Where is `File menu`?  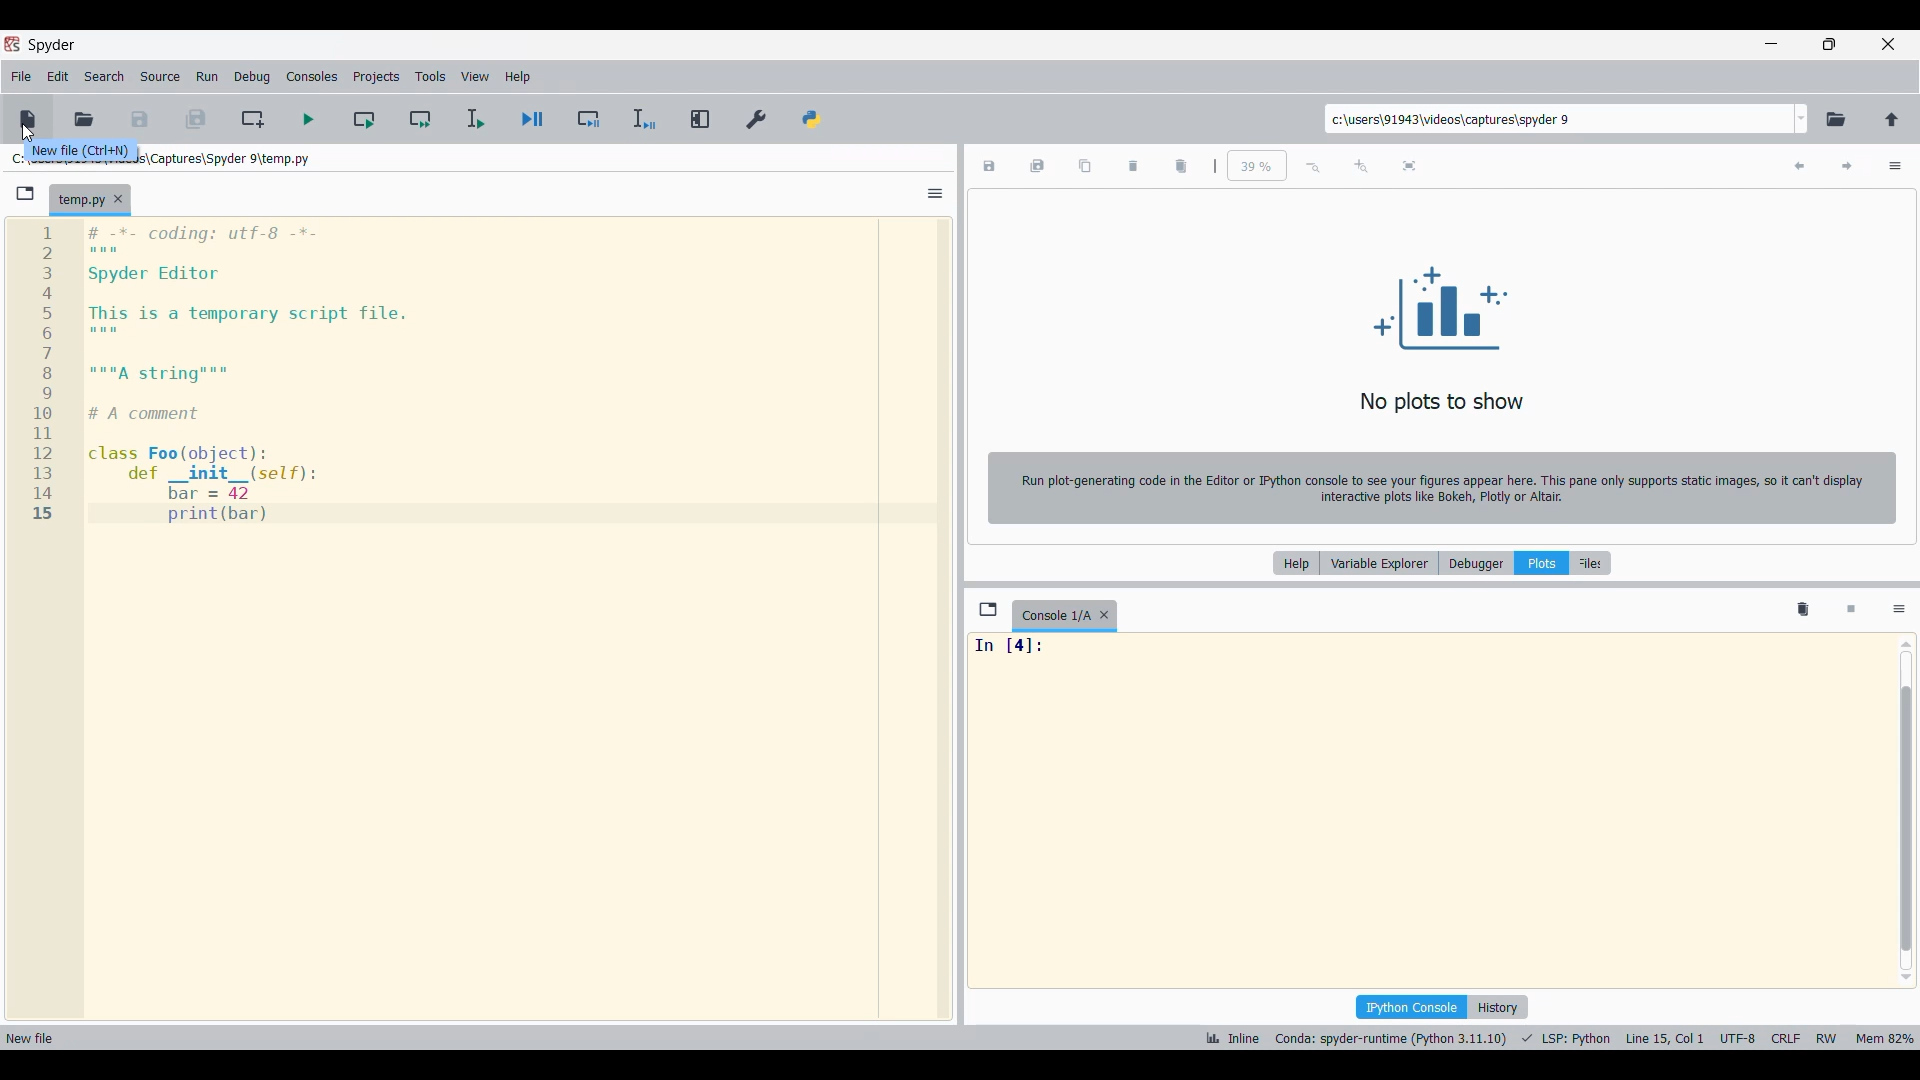 File menu is located at coordinates (22, 77).